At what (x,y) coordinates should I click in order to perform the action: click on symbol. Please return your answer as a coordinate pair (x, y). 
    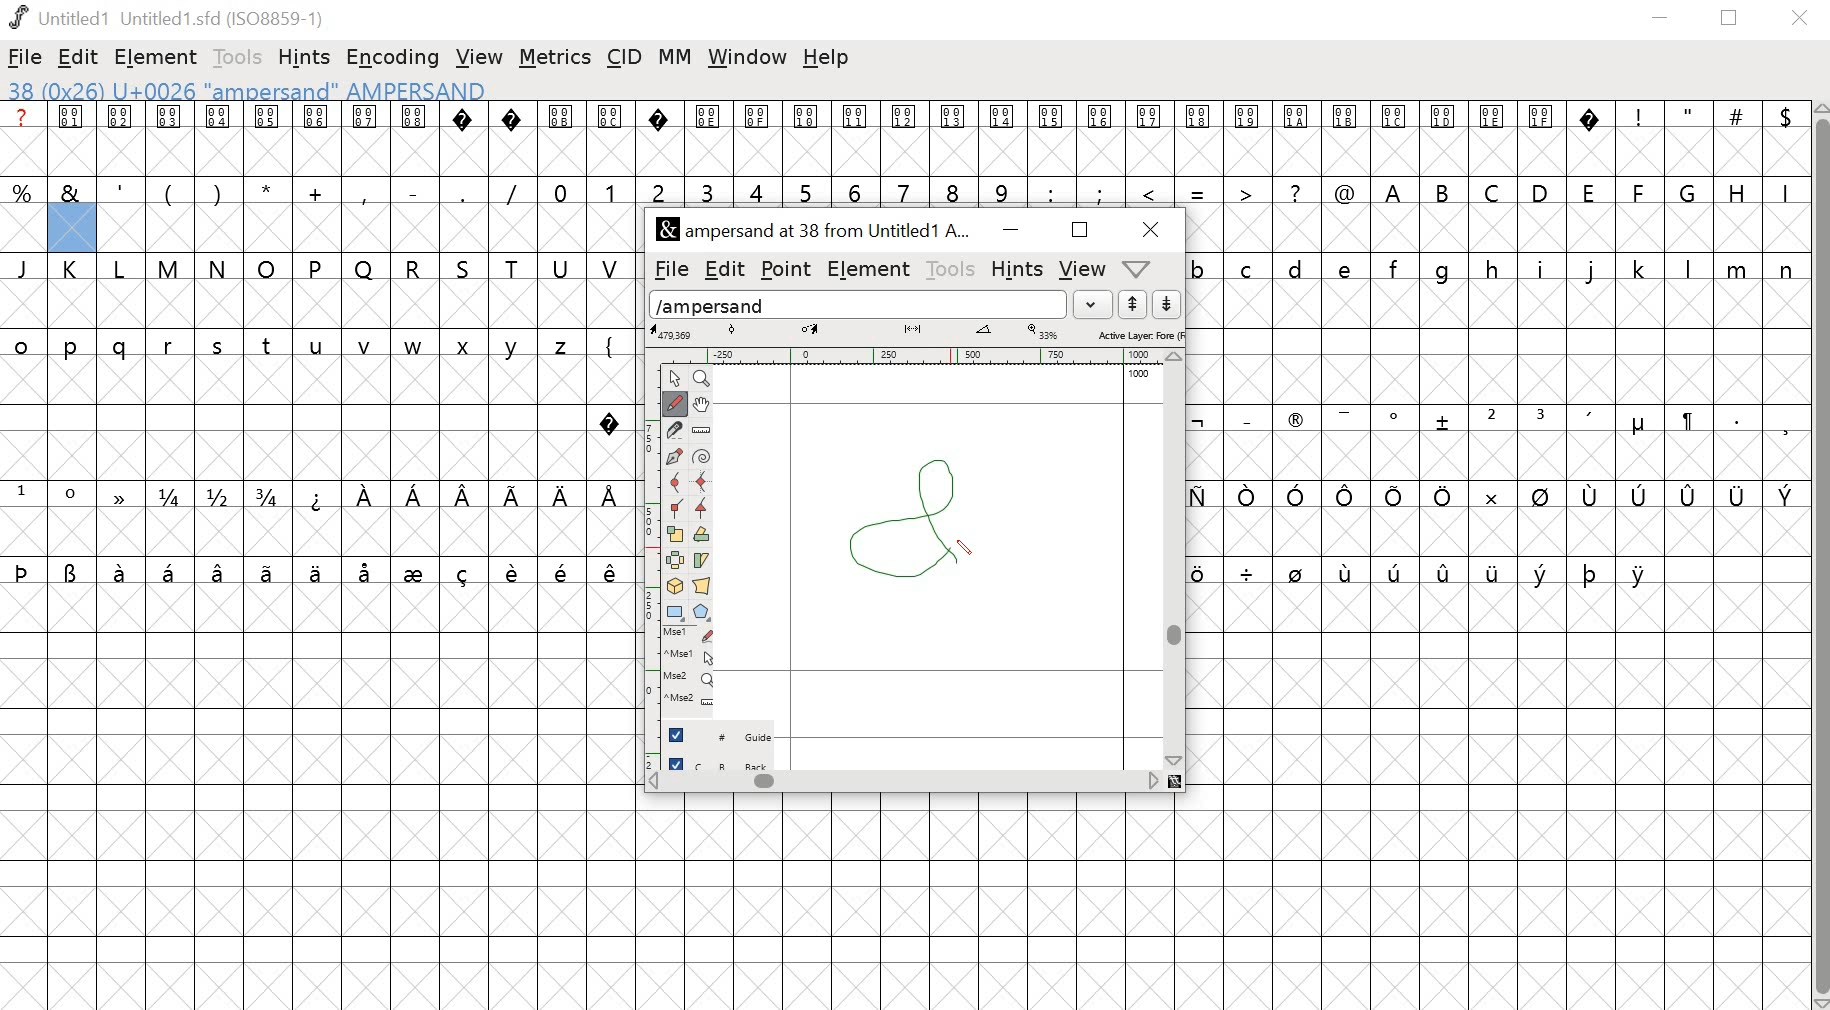
    Looking at the image, I should click on (1248, 572).